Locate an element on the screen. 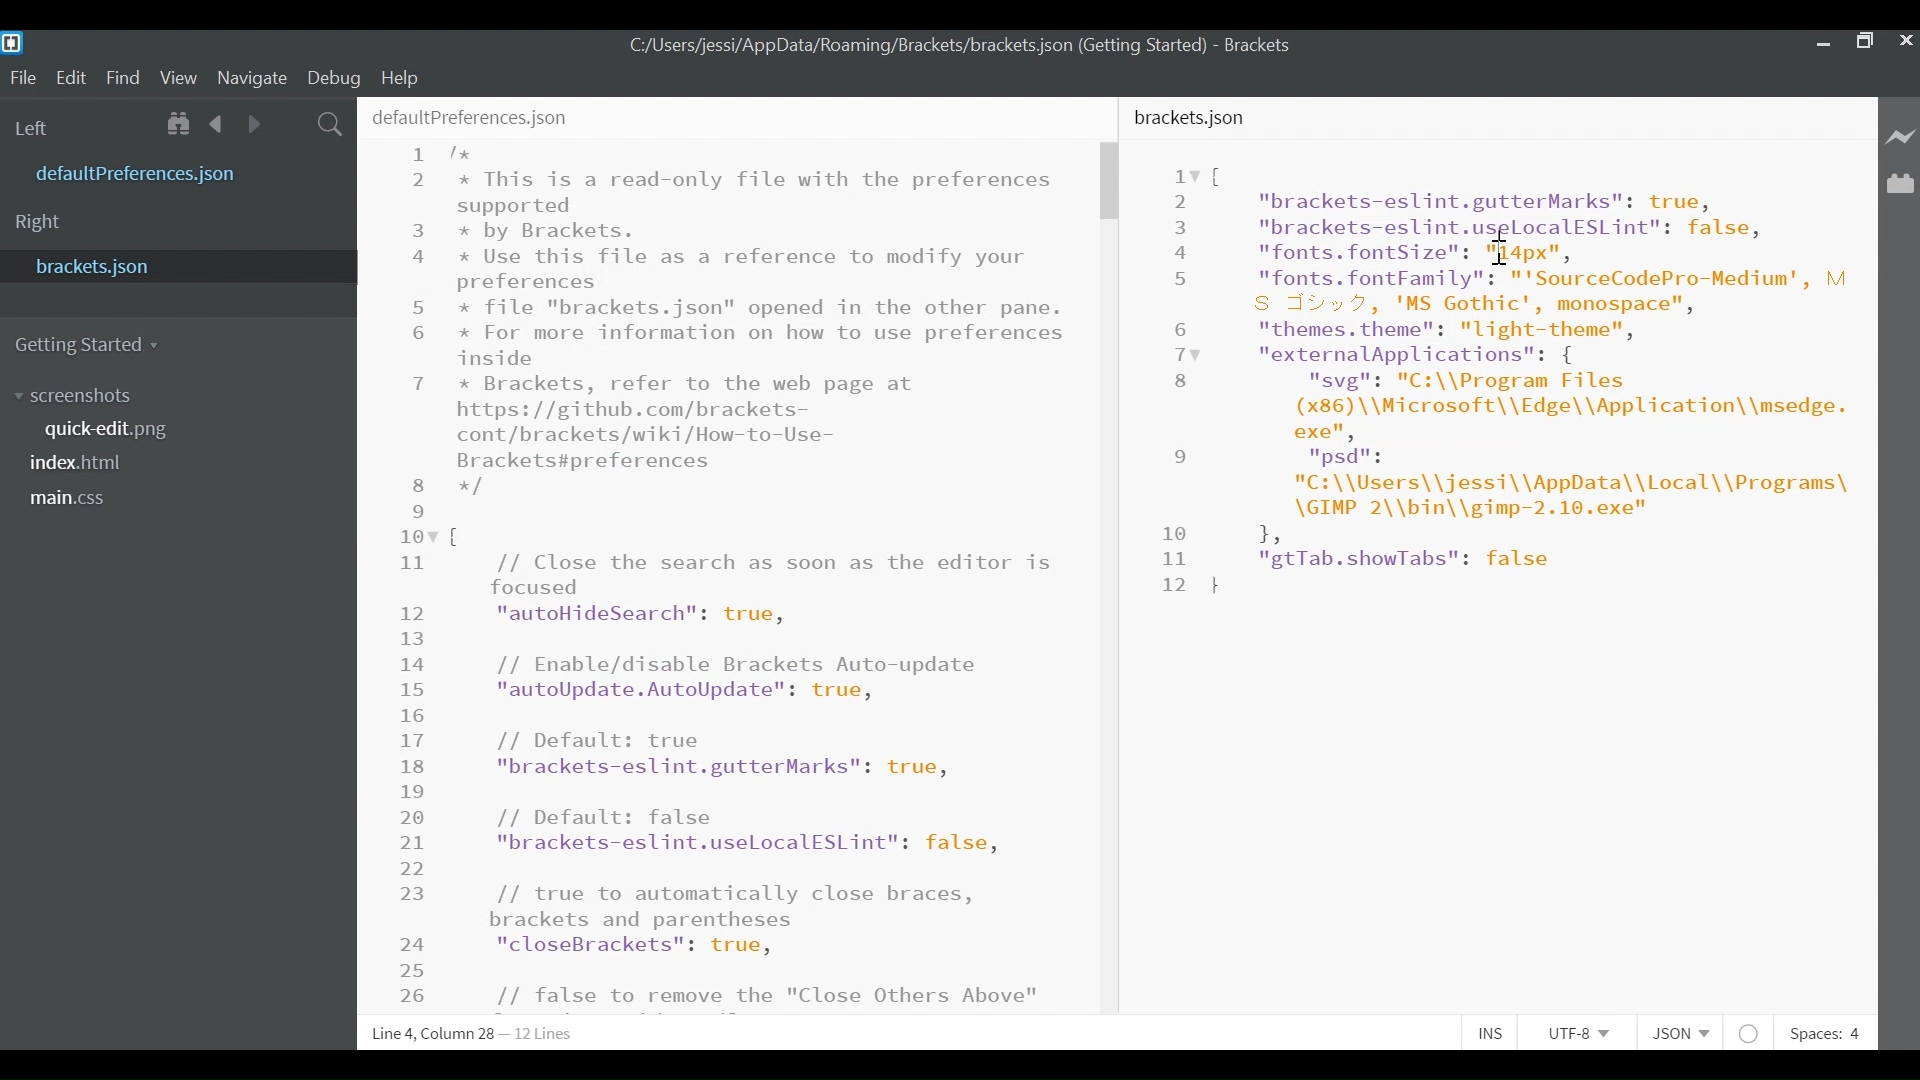  a Line 4, Column 24 is located at coordinates (476, 1034).